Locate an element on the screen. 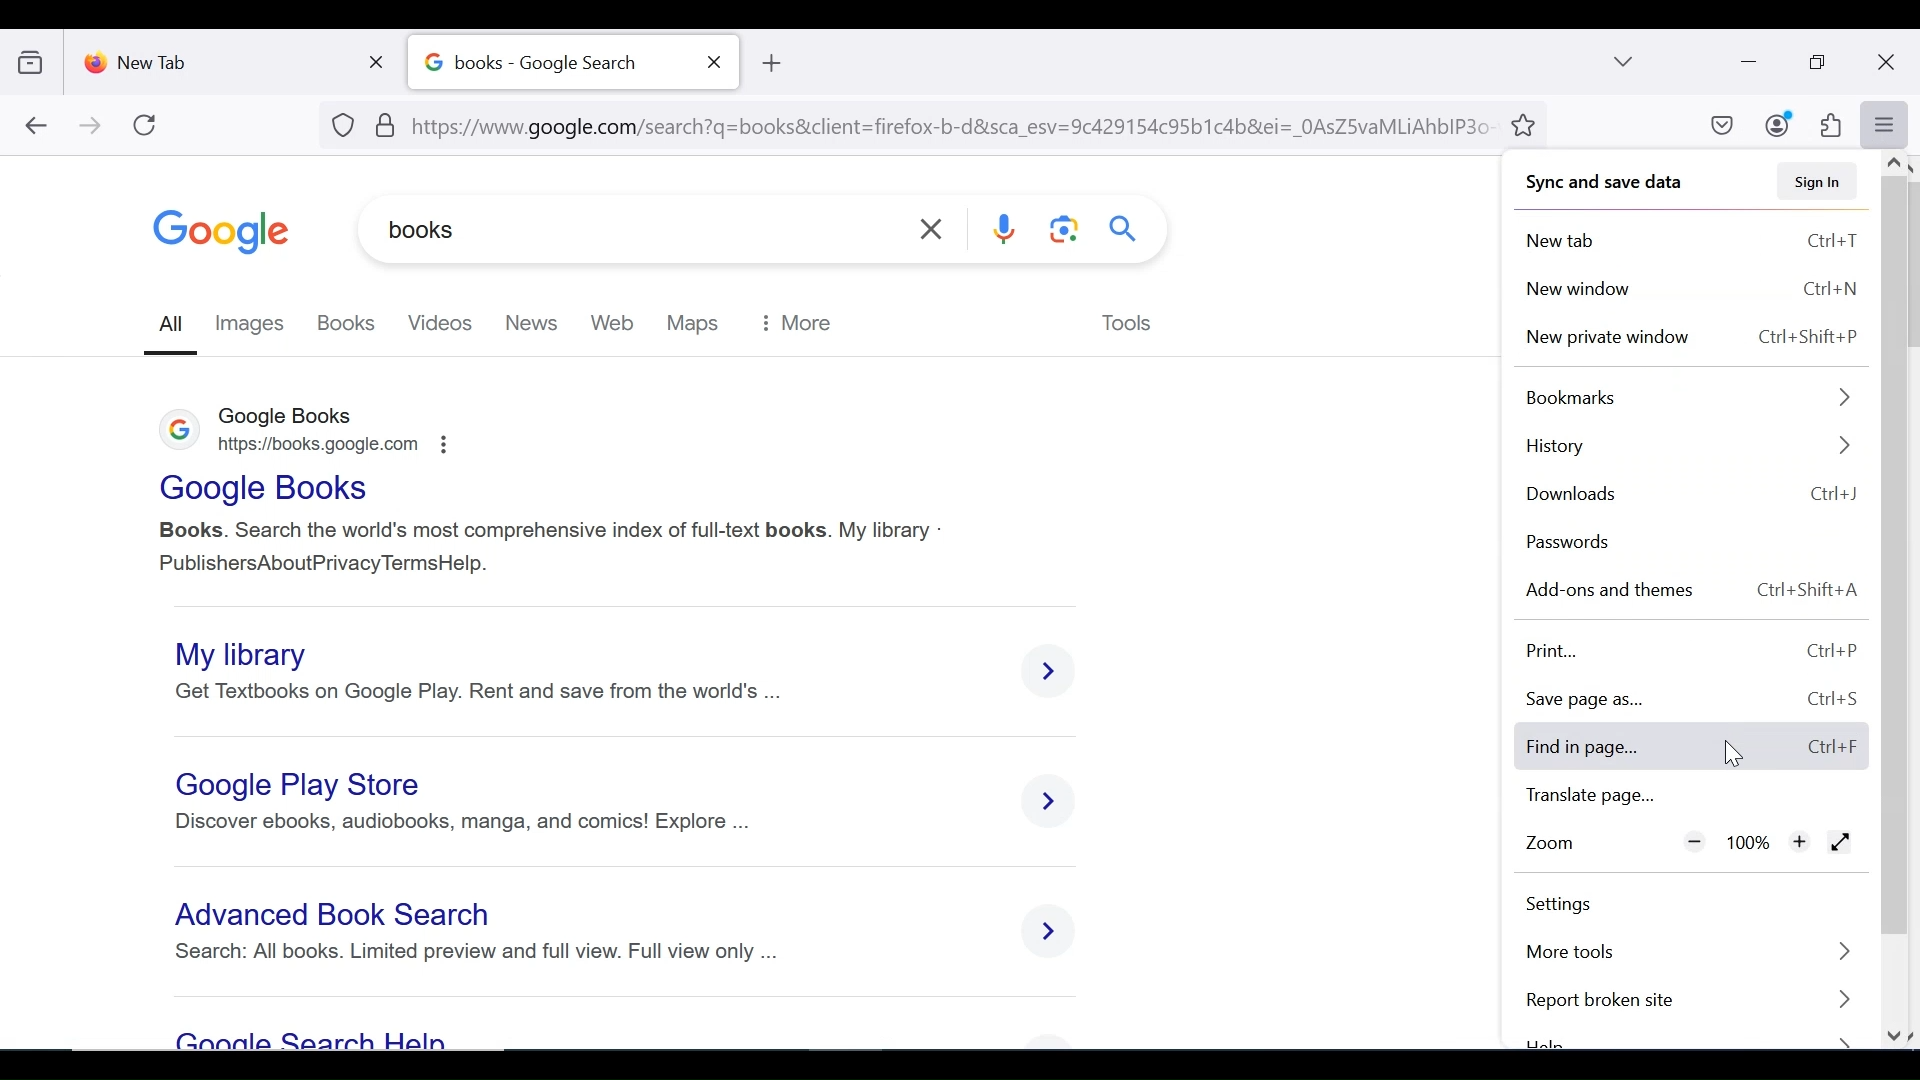 This screenshot has width=1920, height=1080. list all tabs is located at coordinates (1625, 61).